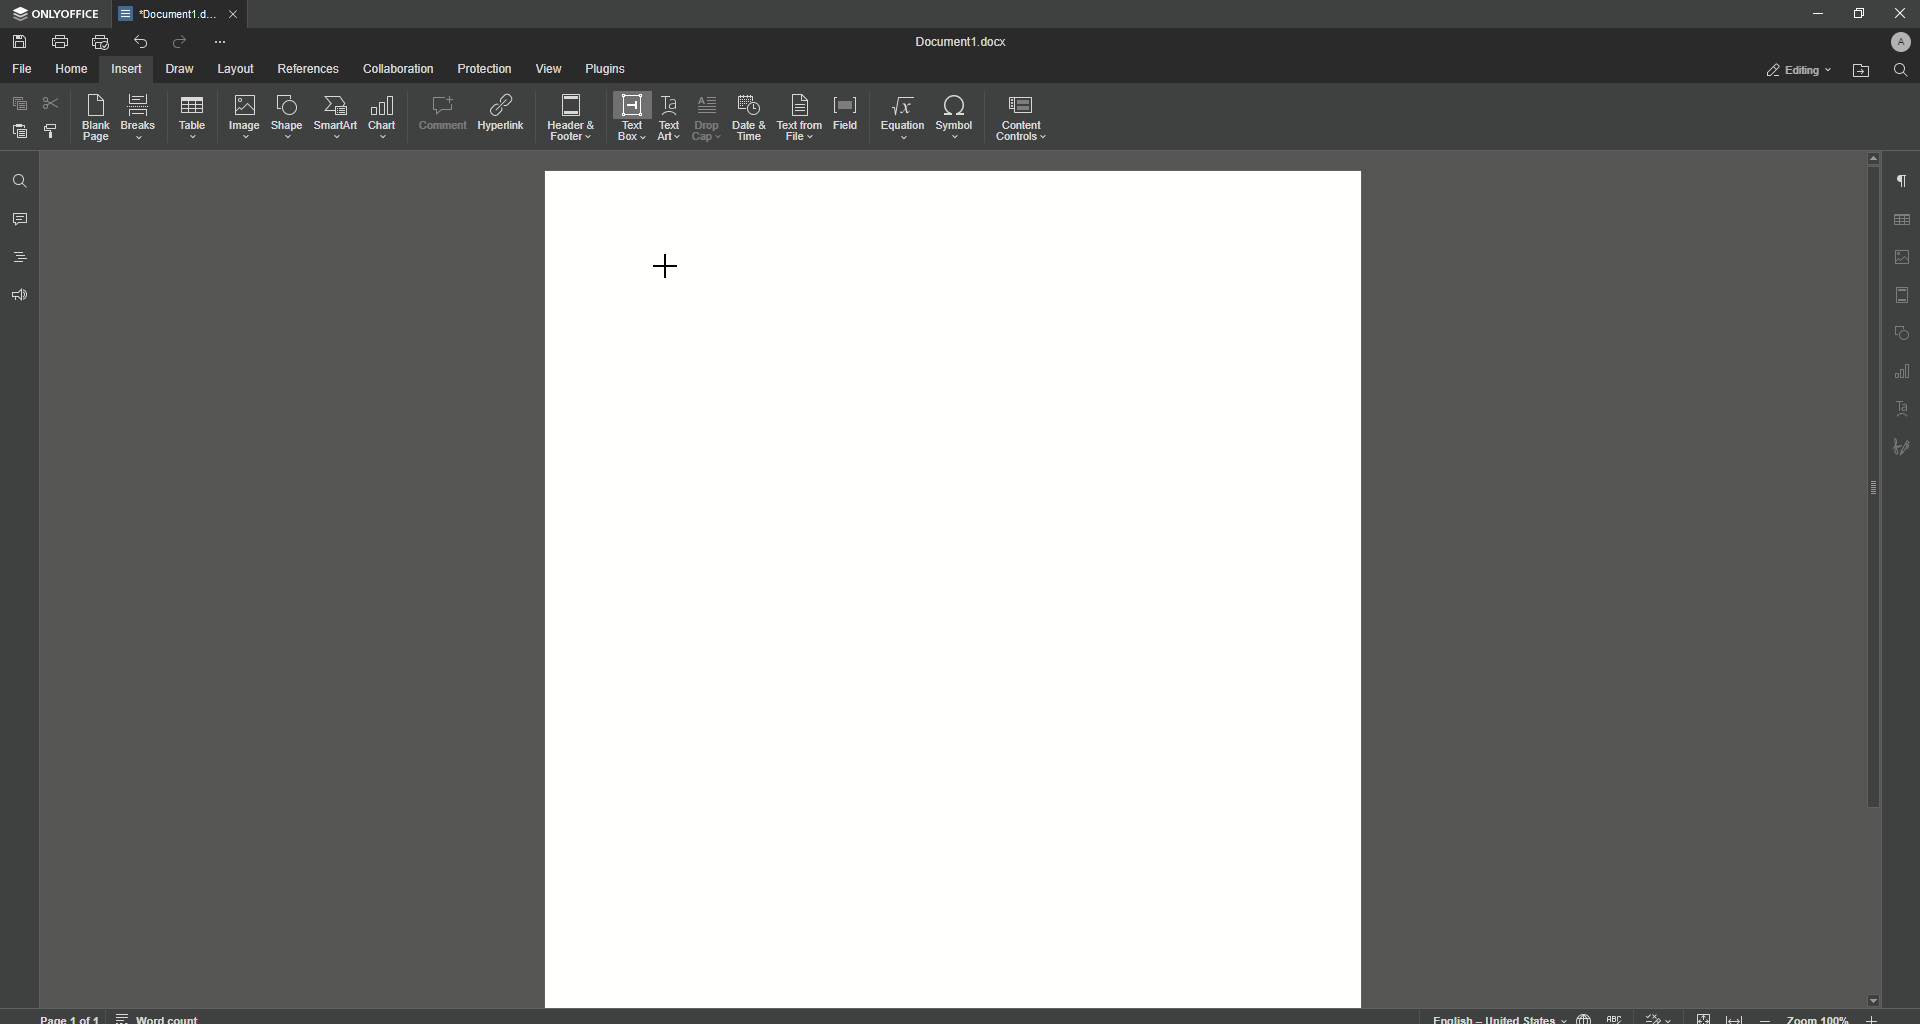  What do you see at coordinates (1705, 1017) in the screenshot?
I see `fit to page` at bounding box center [1705, 1017].